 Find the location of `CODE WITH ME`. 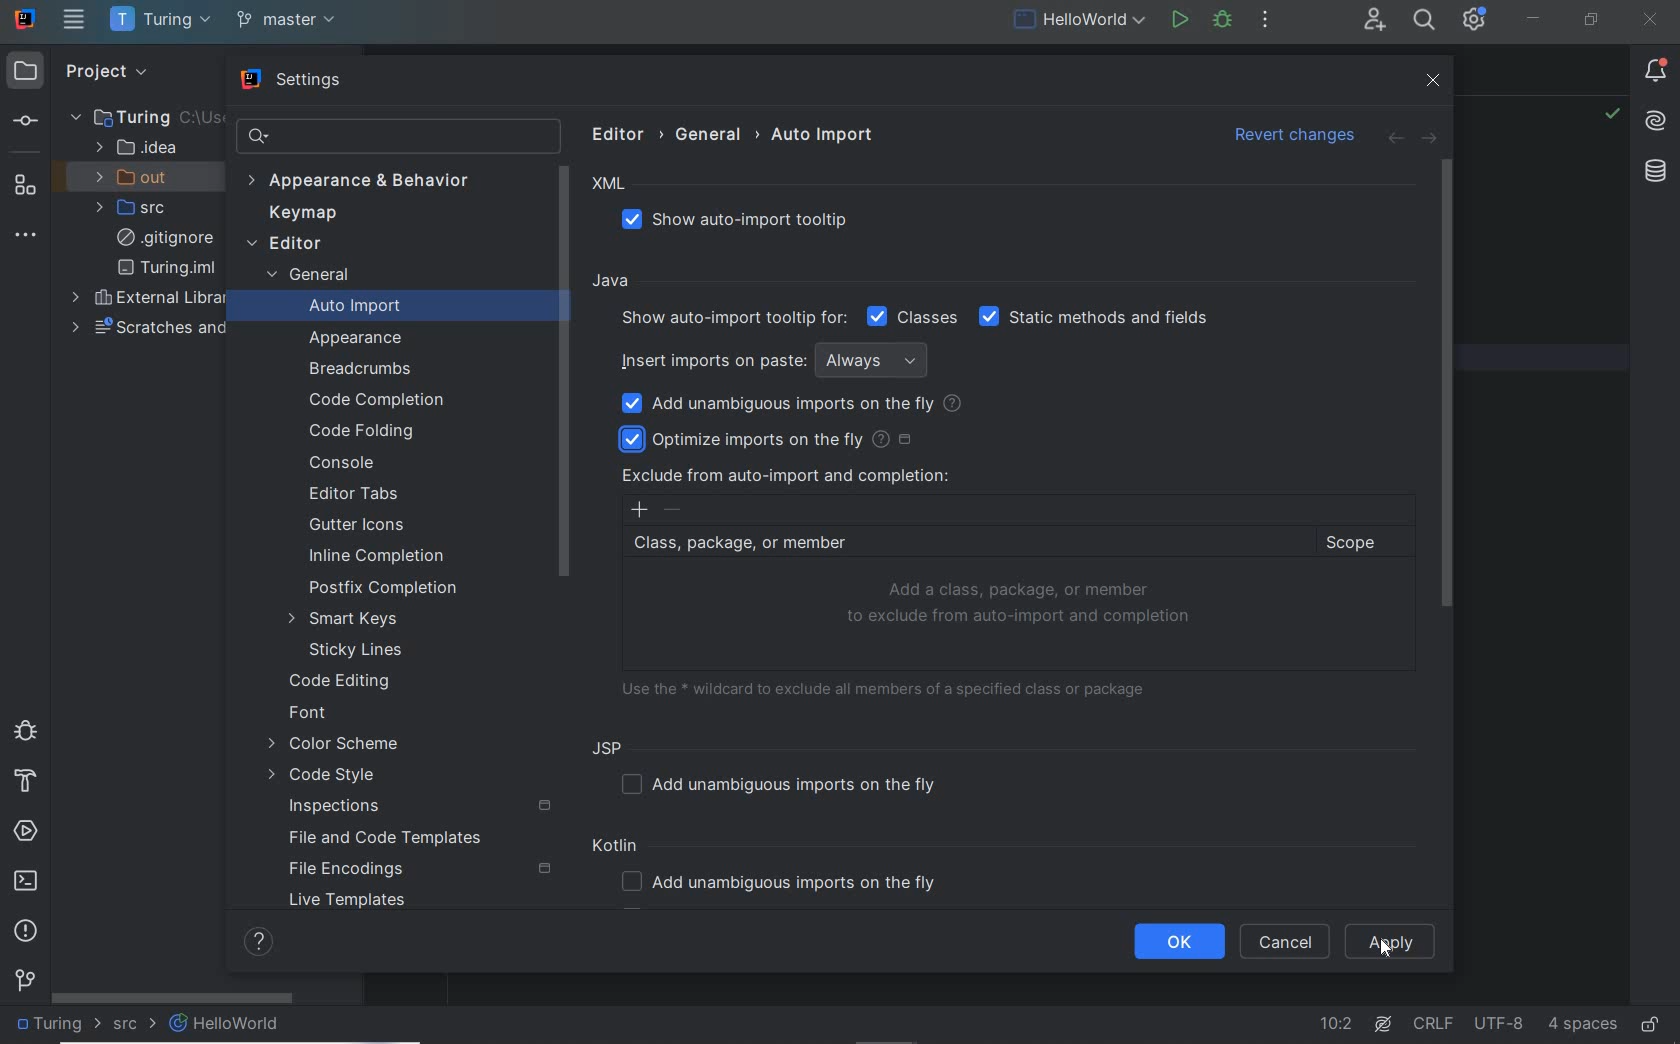

CODE WITH ME is located at coordinates (1373, 21).